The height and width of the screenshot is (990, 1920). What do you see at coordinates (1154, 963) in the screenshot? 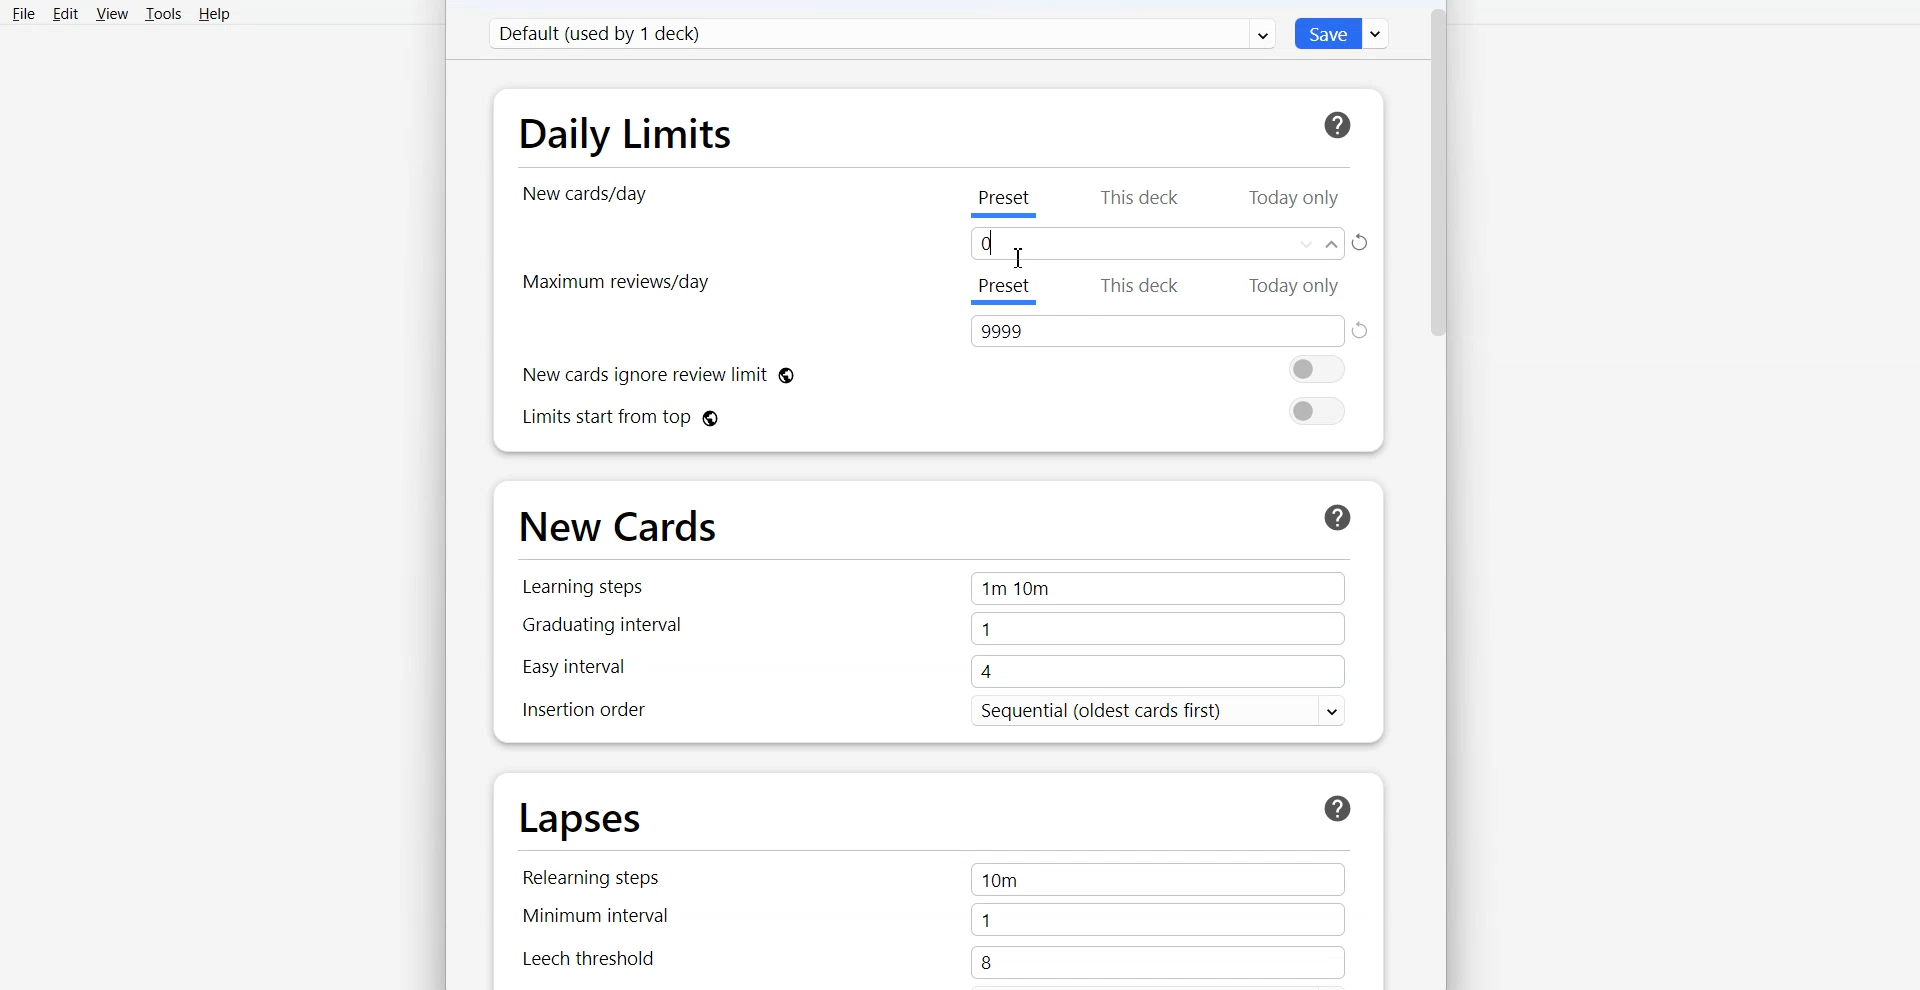
I see `8` at bounding box center [1154, 963].